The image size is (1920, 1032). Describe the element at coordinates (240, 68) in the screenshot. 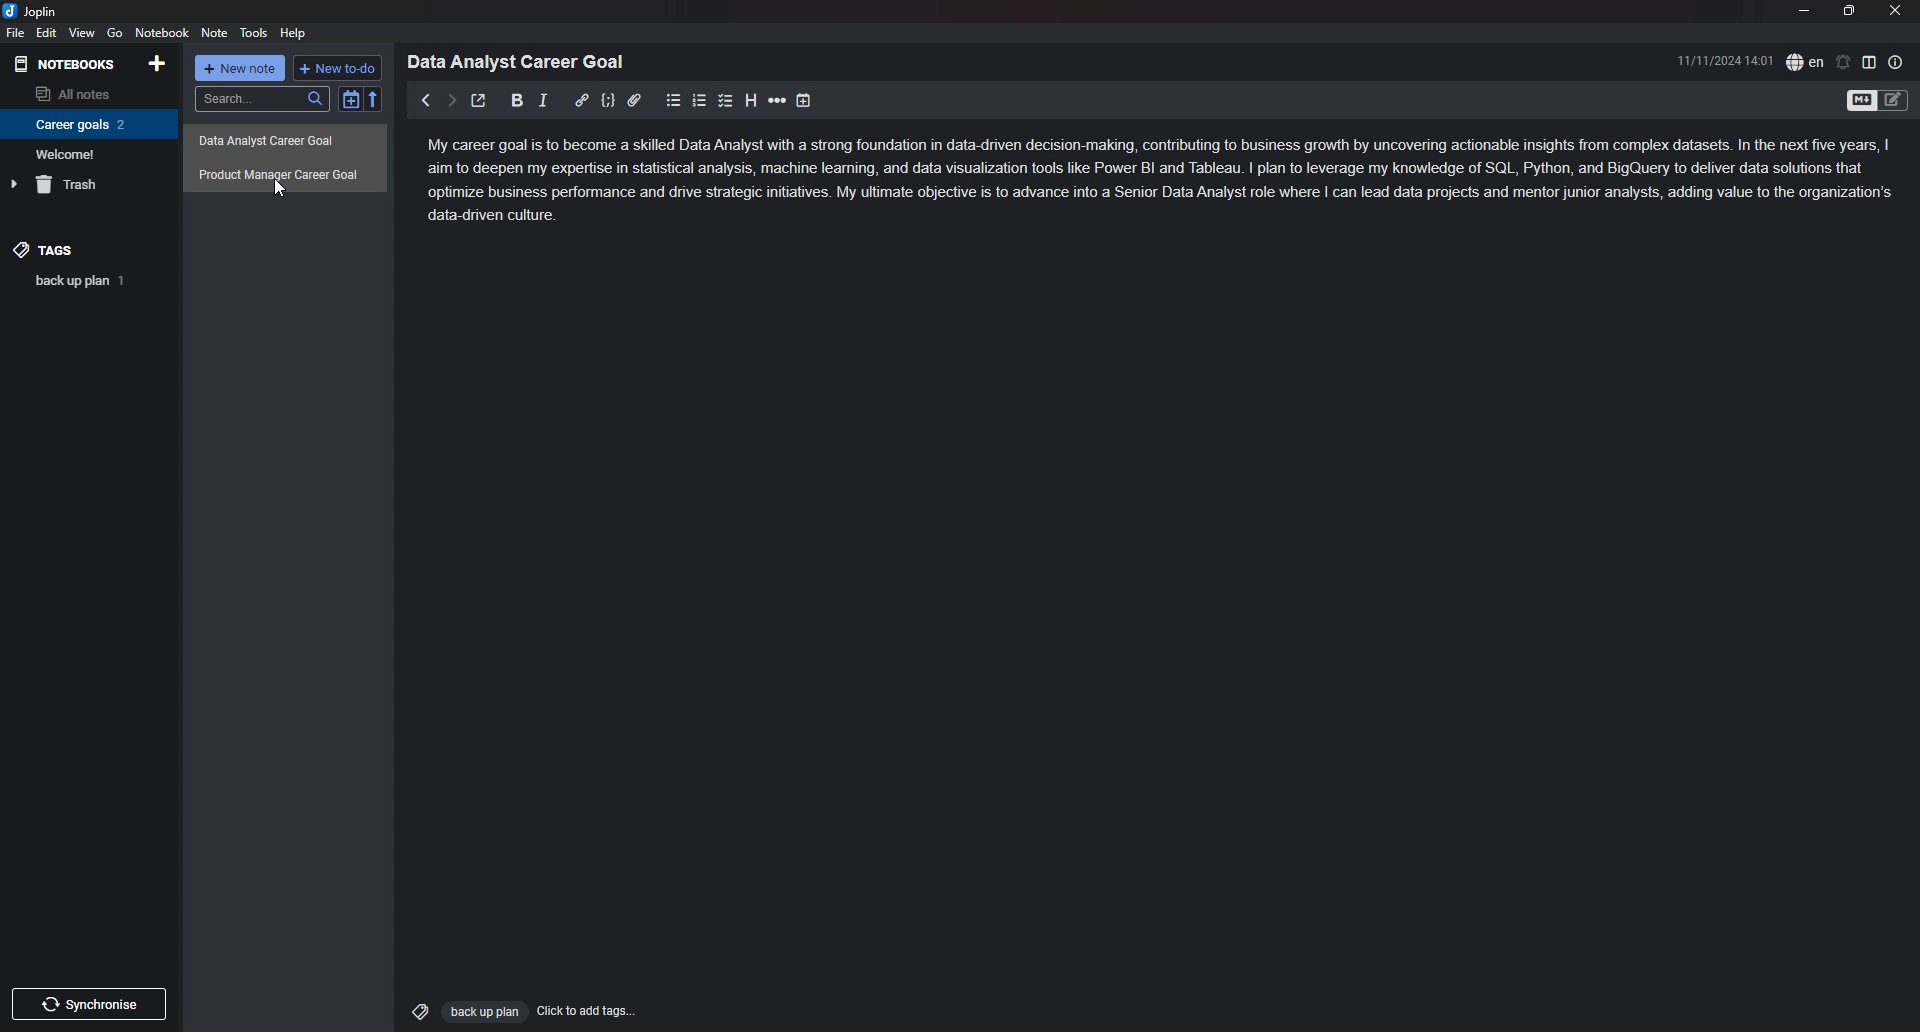

I see `+ new note` at that location.